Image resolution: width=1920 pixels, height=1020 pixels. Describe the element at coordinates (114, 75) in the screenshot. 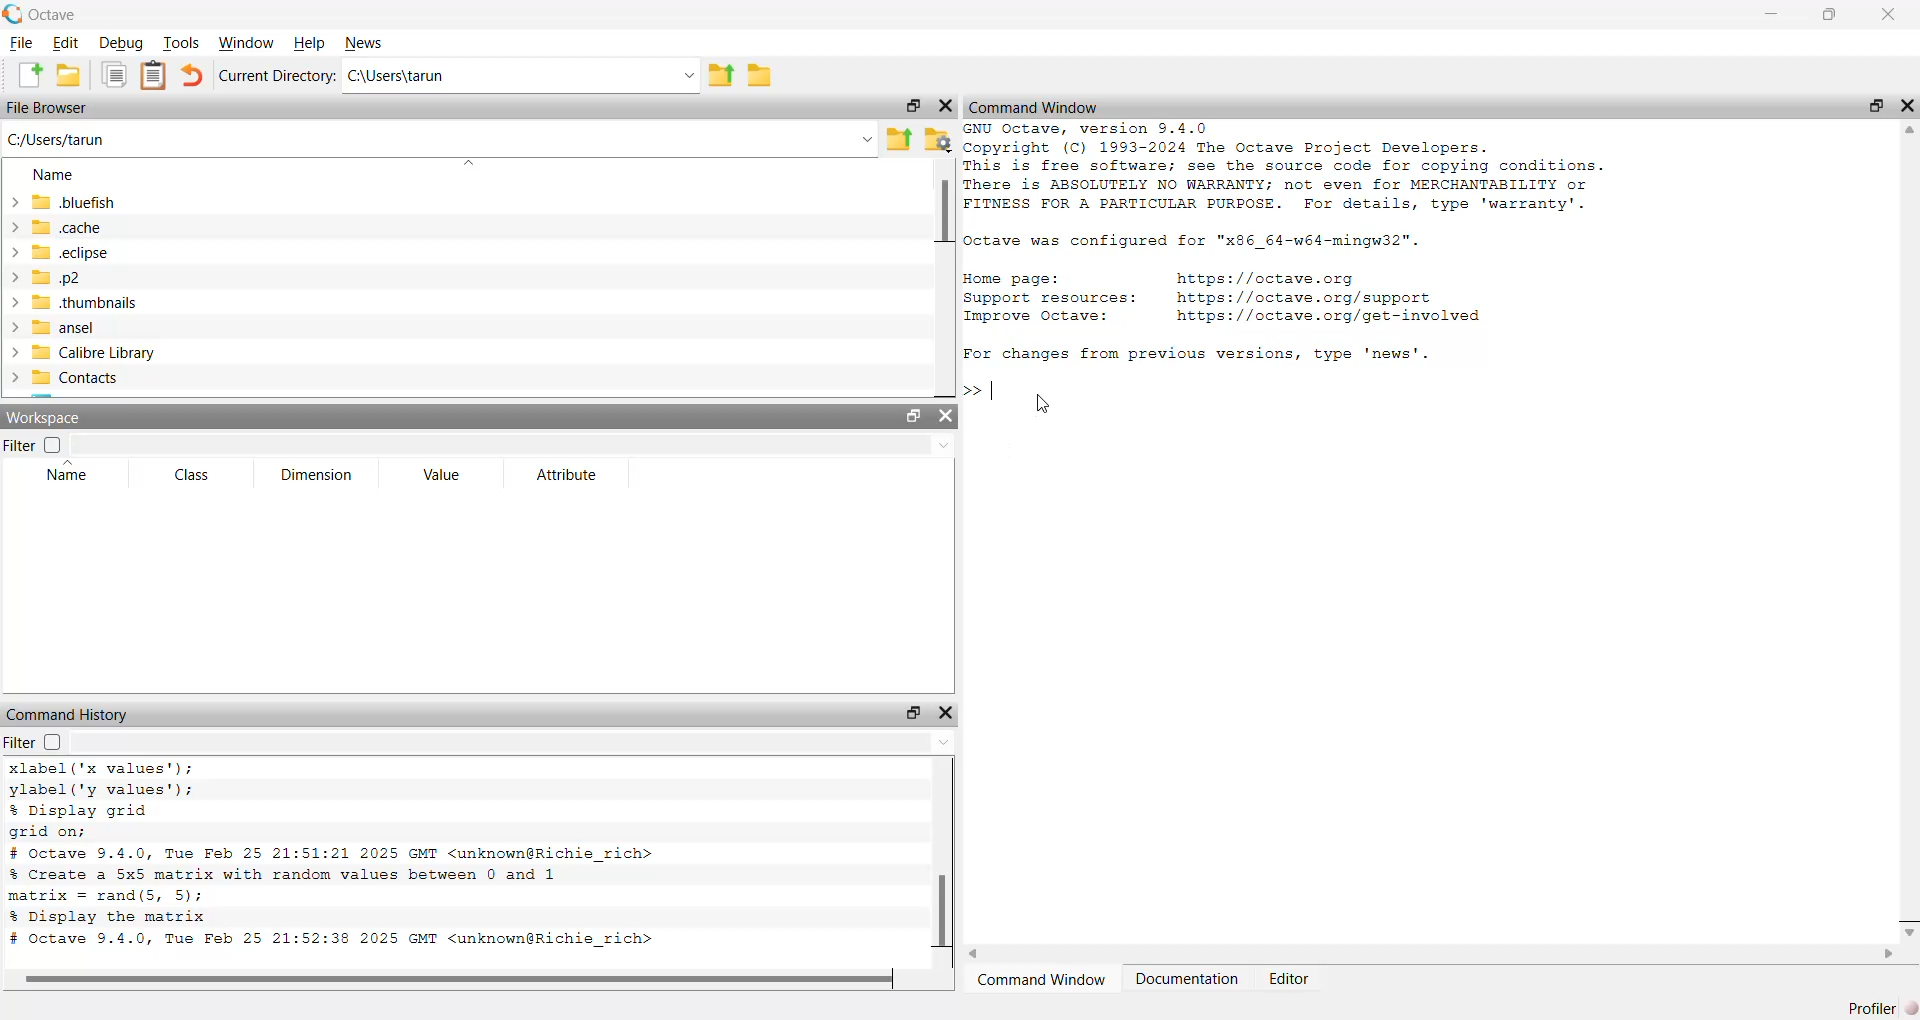

I see `copy` at that location.